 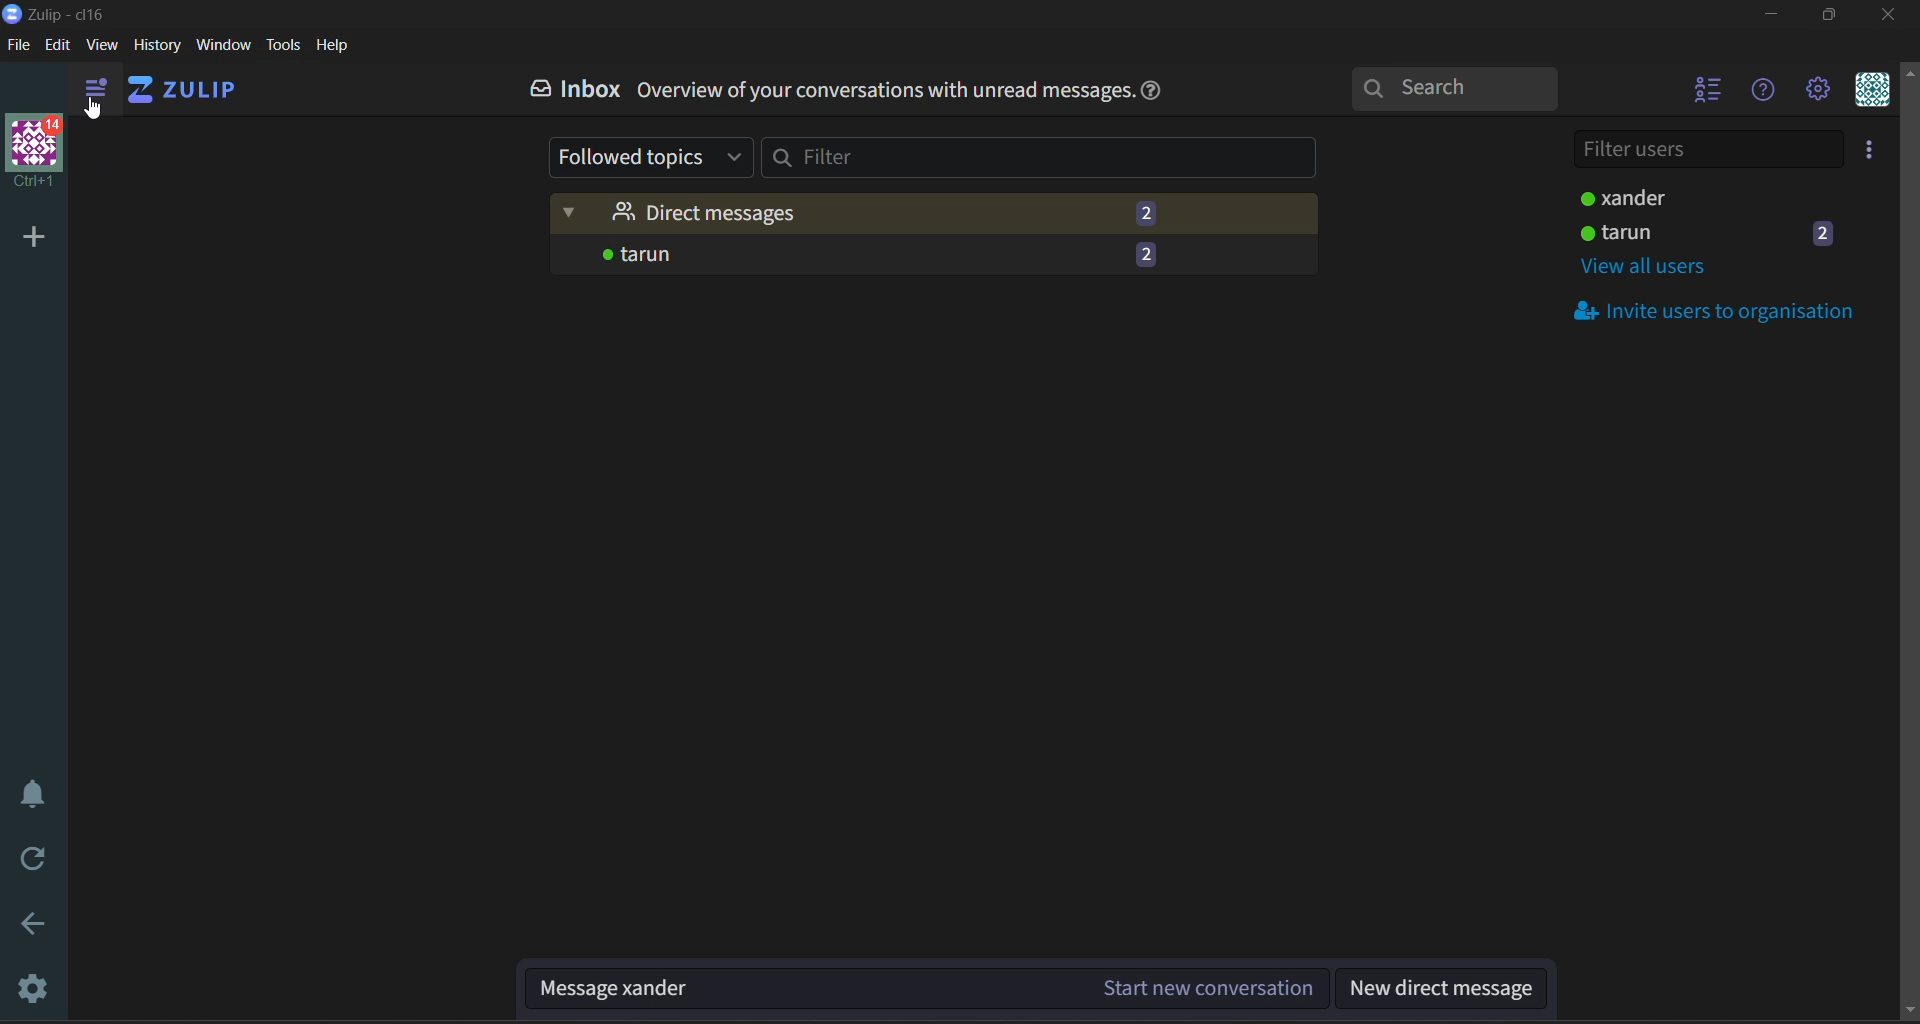 I want to click on direct messages (2), so click(x=935, y=214).